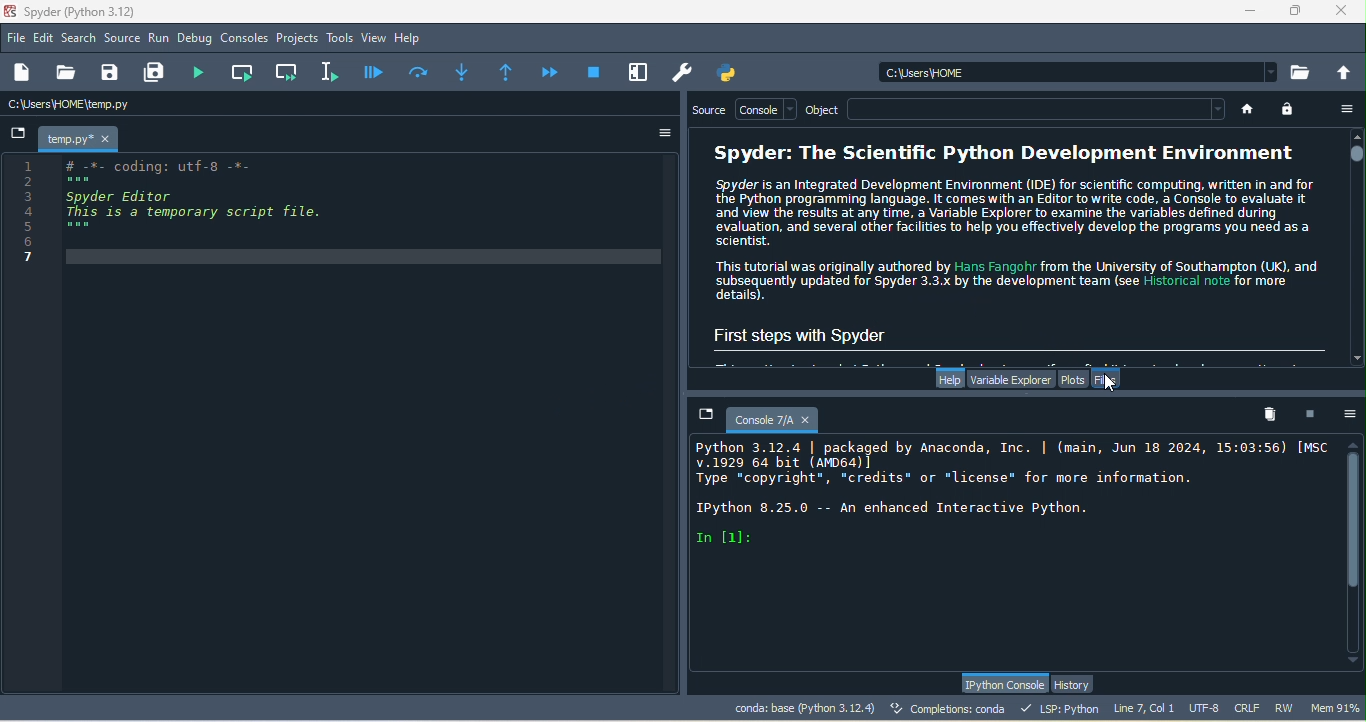 The image size is (1366, 722). What do you see at coordinates (1063, 708) in the screenshot?
I see `lsp python` at bounding box center [1063, 708].